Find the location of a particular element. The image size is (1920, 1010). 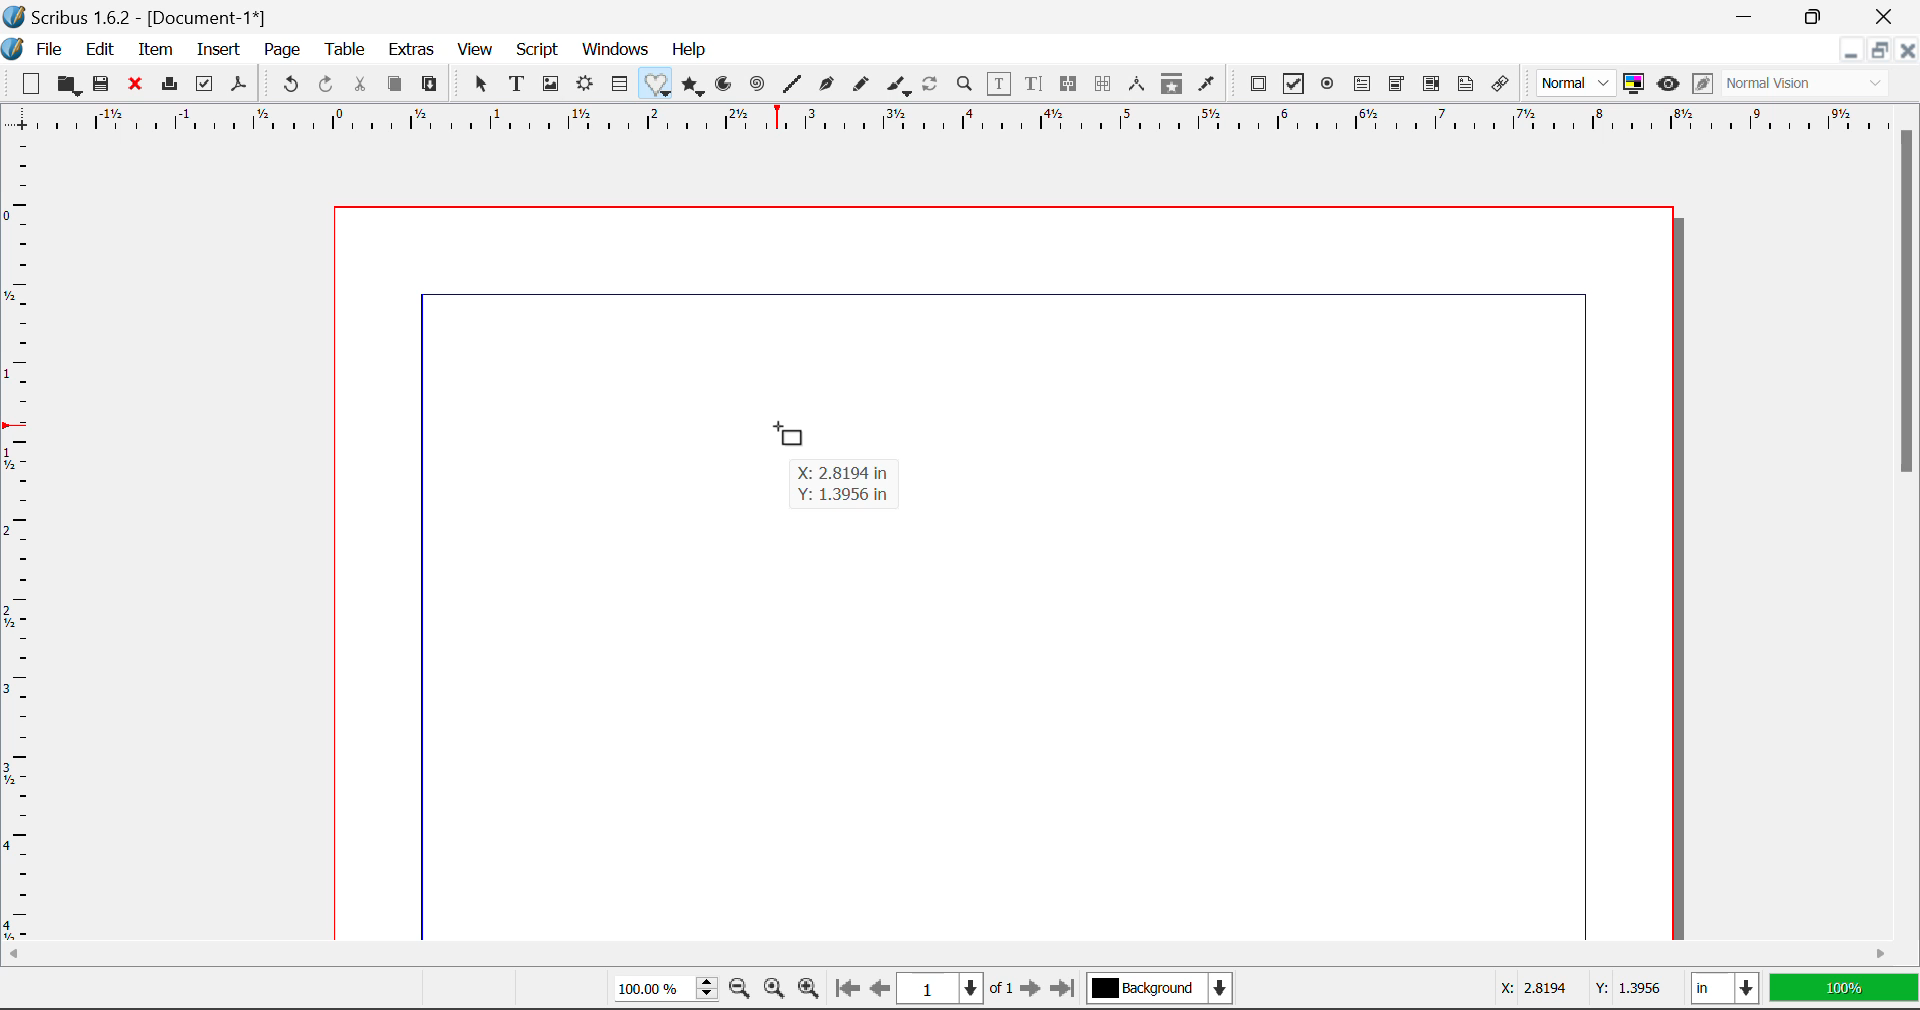

Redo is located at coordinates (325, 83).